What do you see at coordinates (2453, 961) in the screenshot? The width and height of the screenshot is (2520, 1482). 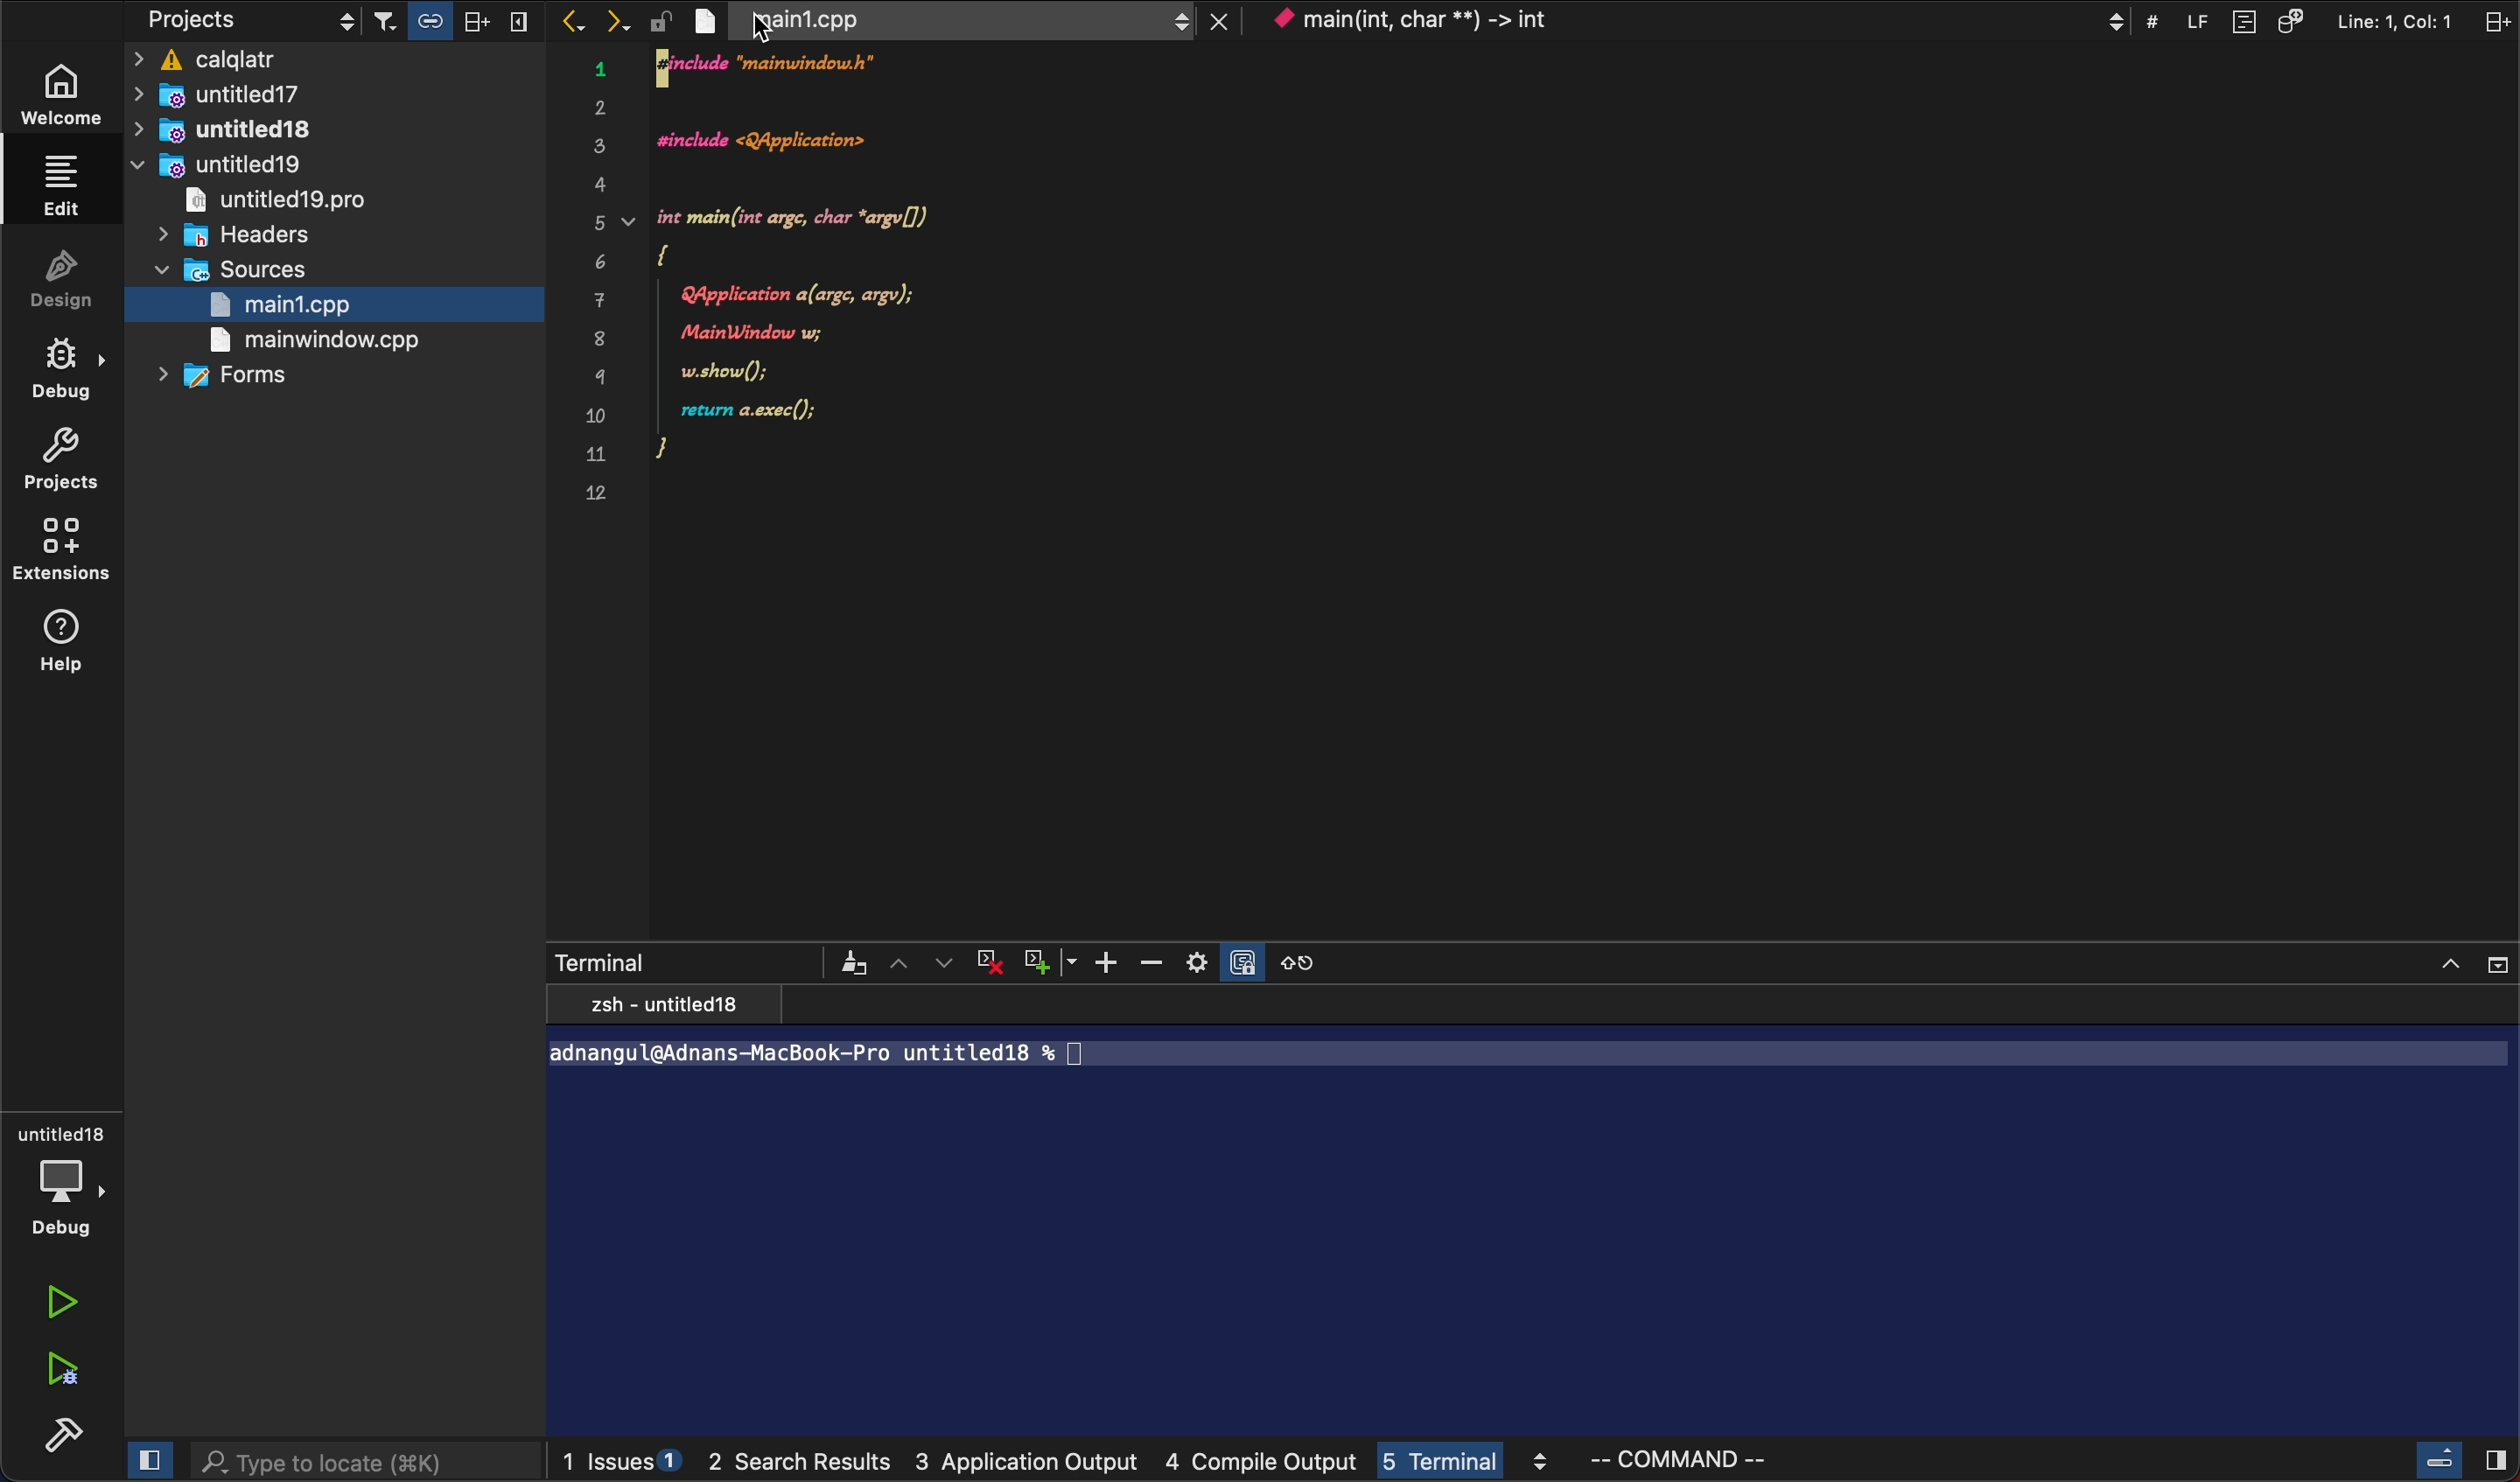 I see `close` at bounding box center [2453, 961].